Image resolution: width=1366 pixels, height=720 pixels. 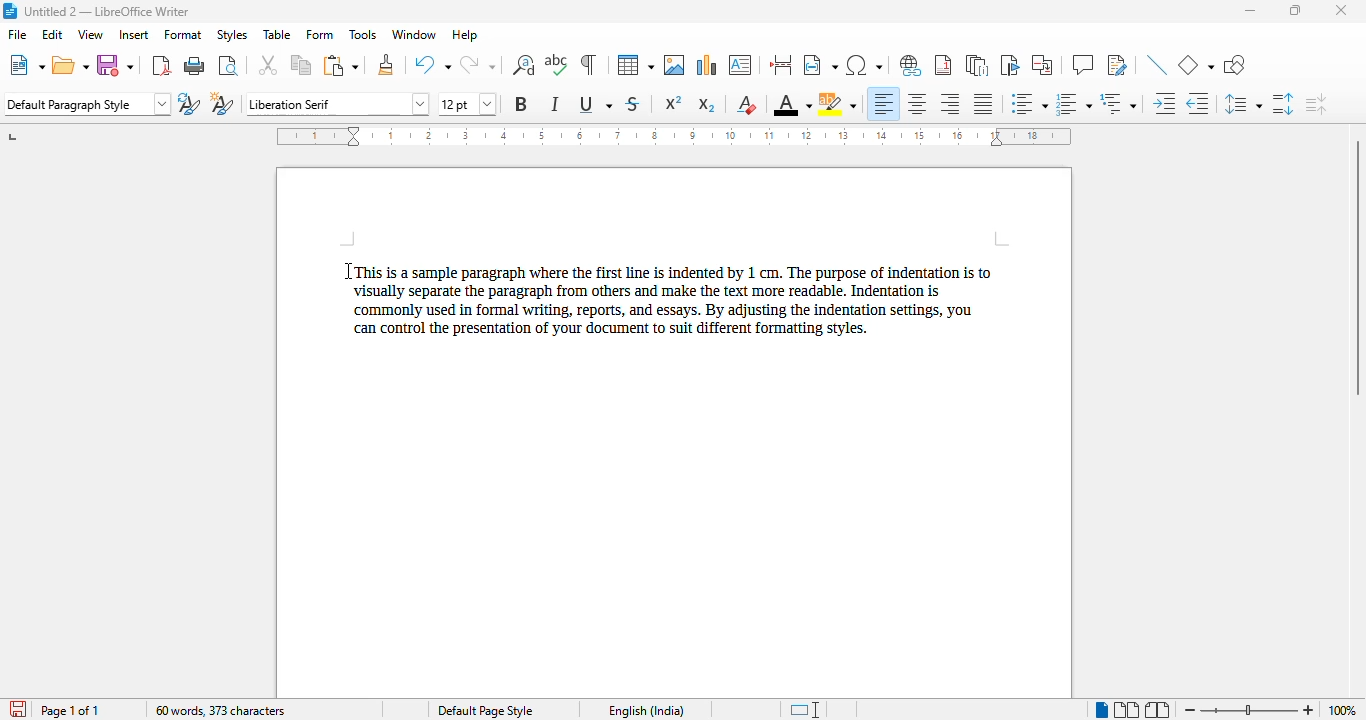 What do you see at coordinates (1102, 710) in the screenshot?
I see `single-page view` at bounding box center [1102, 710].